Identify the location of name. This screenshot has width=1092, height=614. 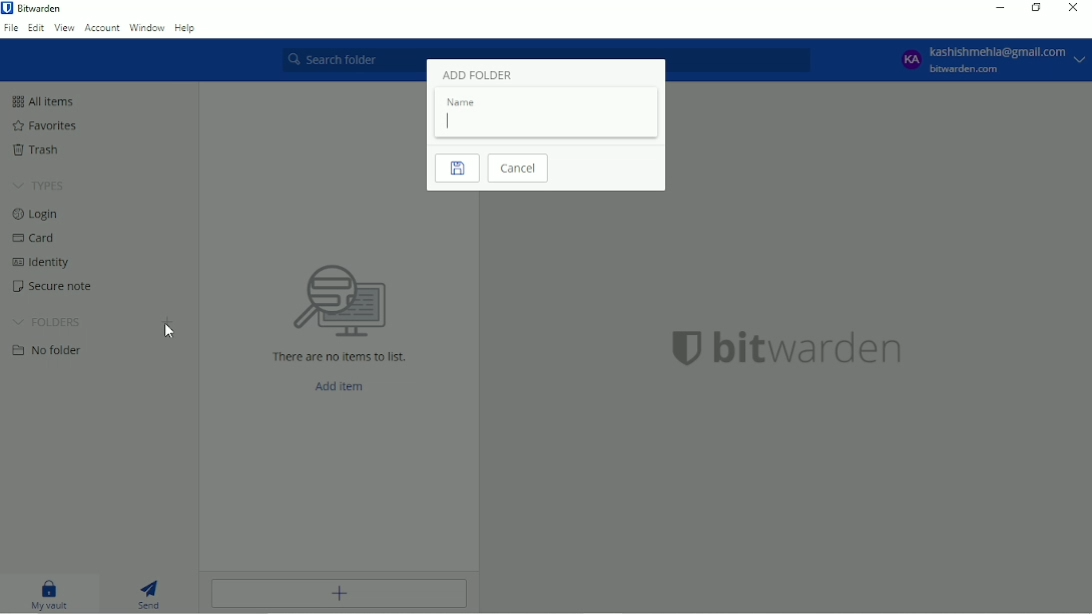
(461, 102).